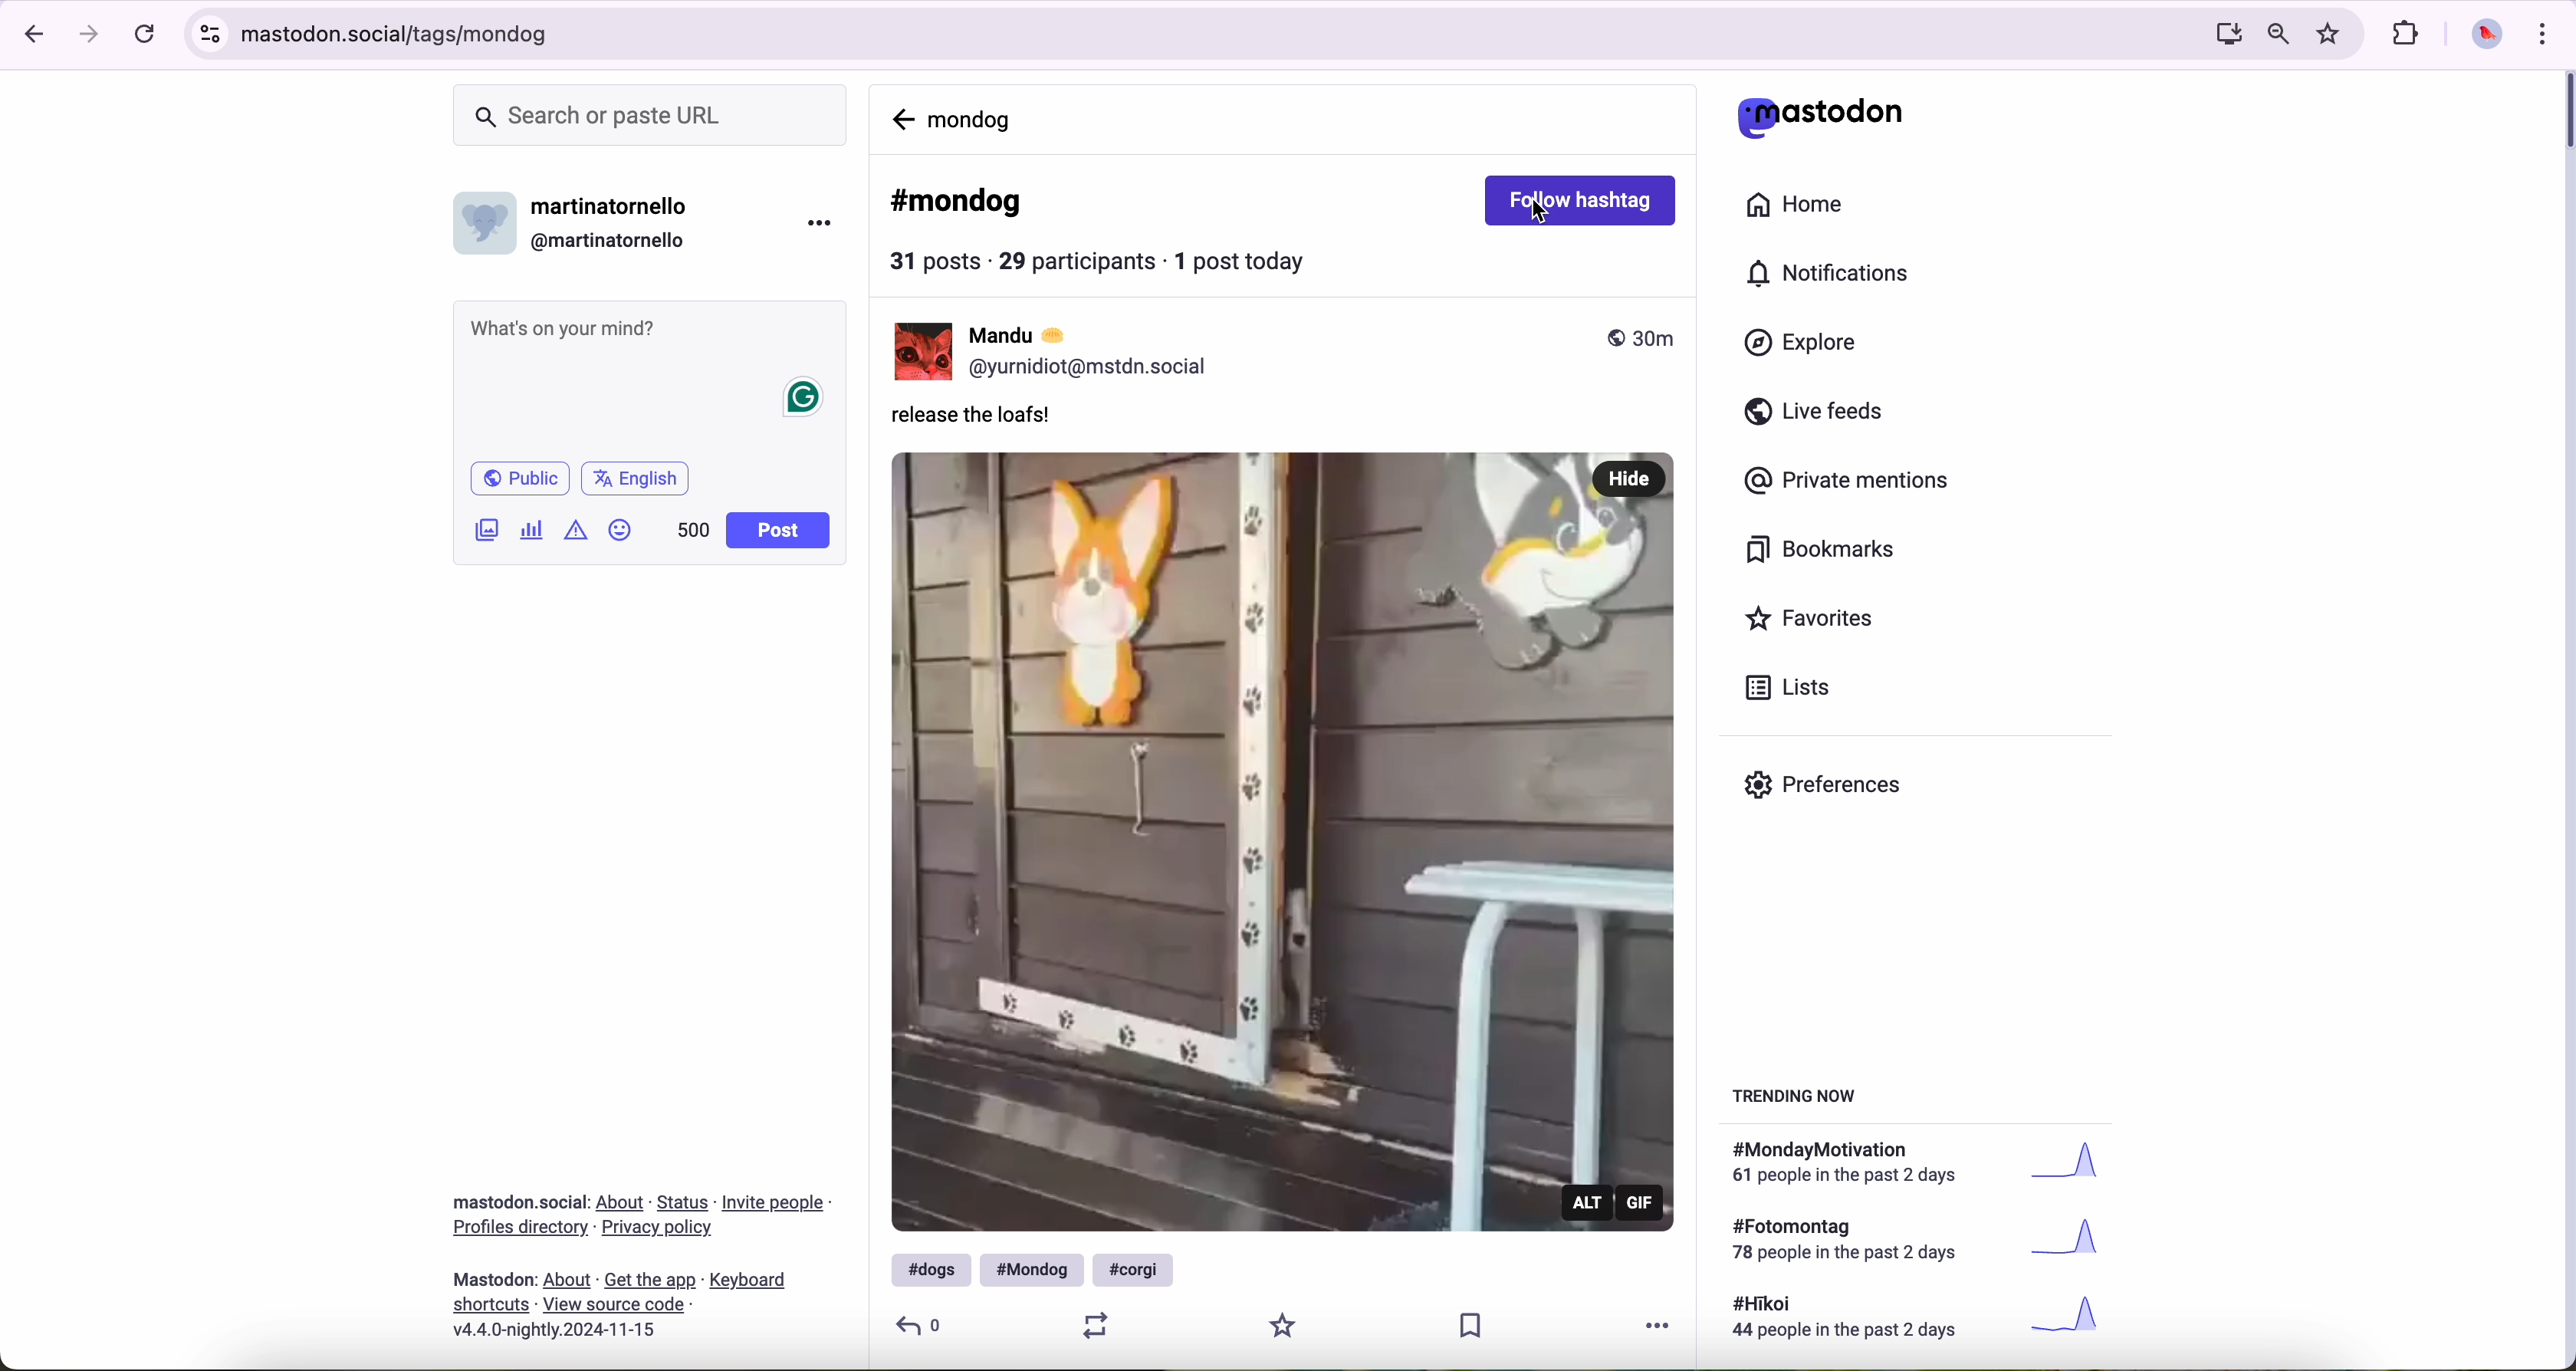 This screenshot has width=2576, height=1371. Describe the element at coordinates (1285, 1324) in the screenshot. I see `favorite` at that location.